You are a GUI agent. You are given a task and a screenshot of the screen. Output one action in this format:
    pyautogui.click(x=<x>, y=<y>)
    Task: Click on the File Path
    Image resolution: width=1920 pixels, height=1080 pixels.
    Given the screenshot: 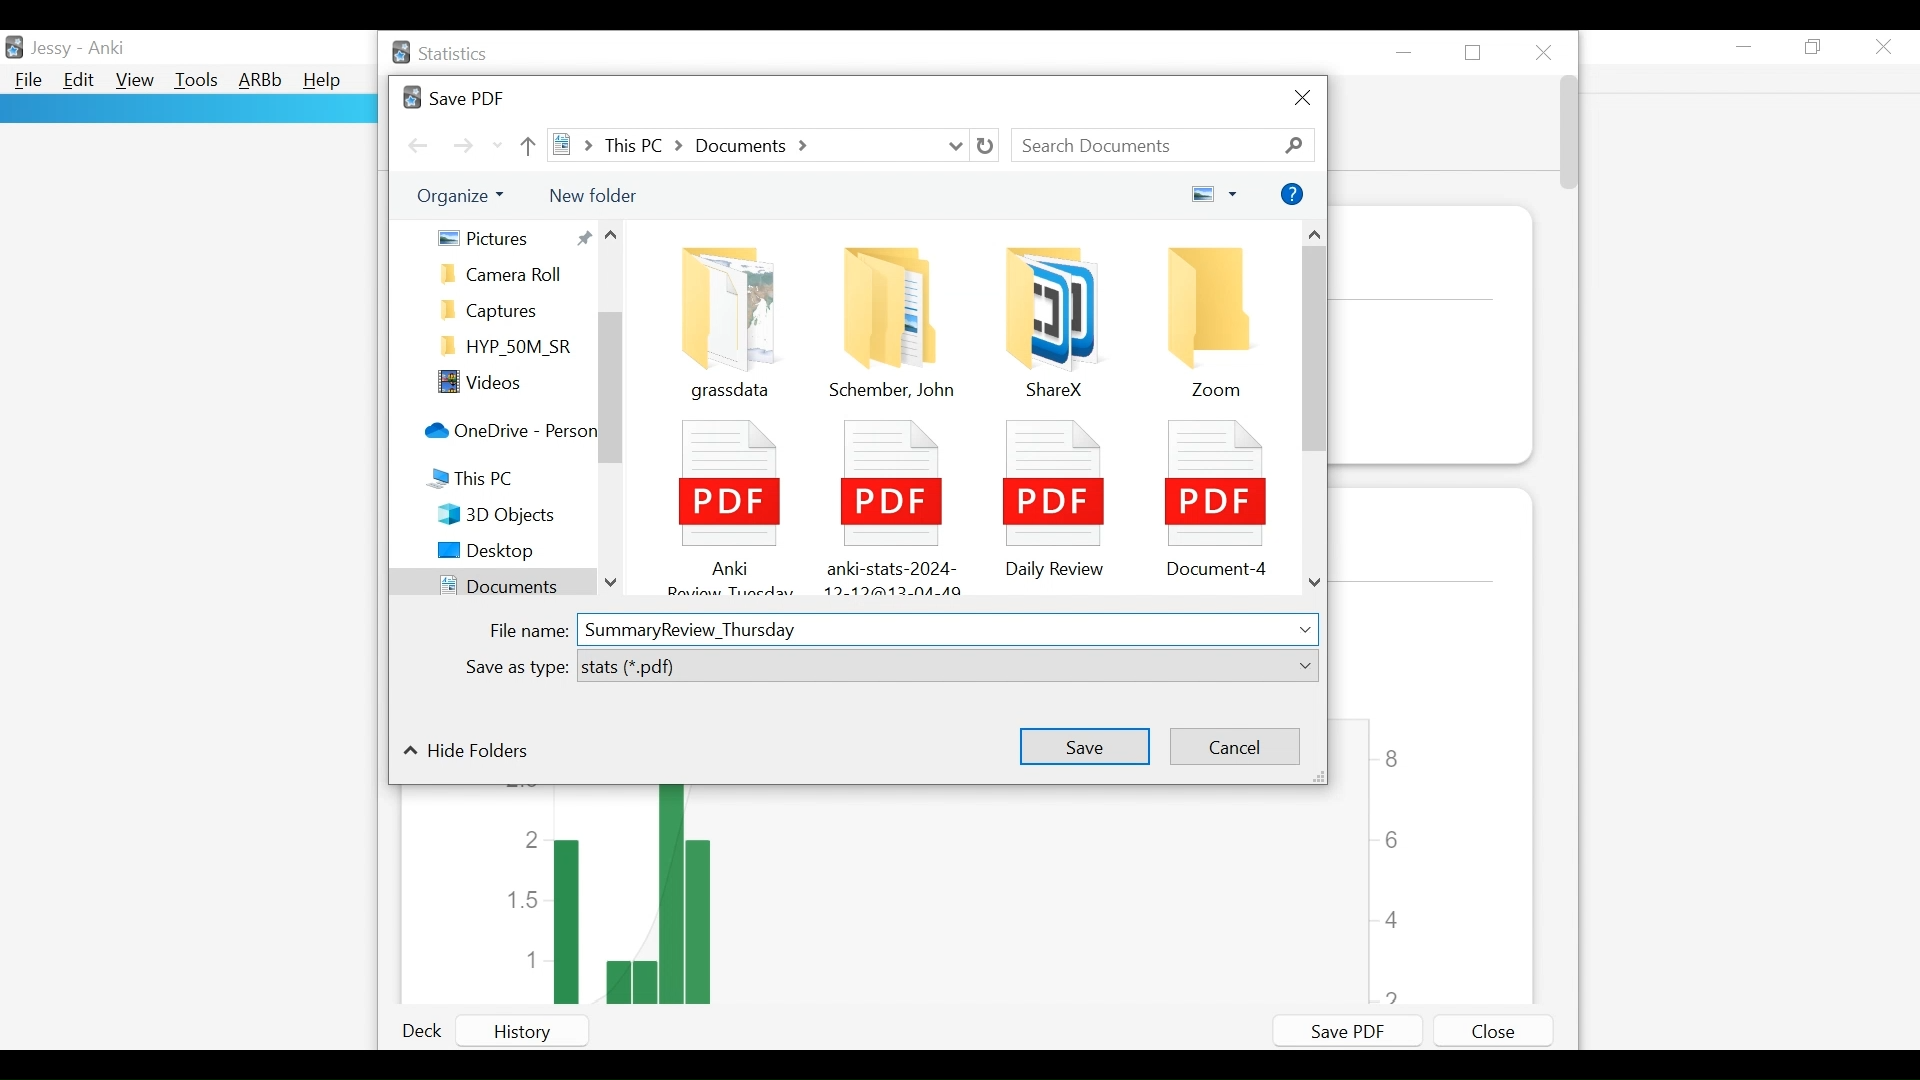 What is the action you would take?
    pyautogui.click(x=759, y=145)
    